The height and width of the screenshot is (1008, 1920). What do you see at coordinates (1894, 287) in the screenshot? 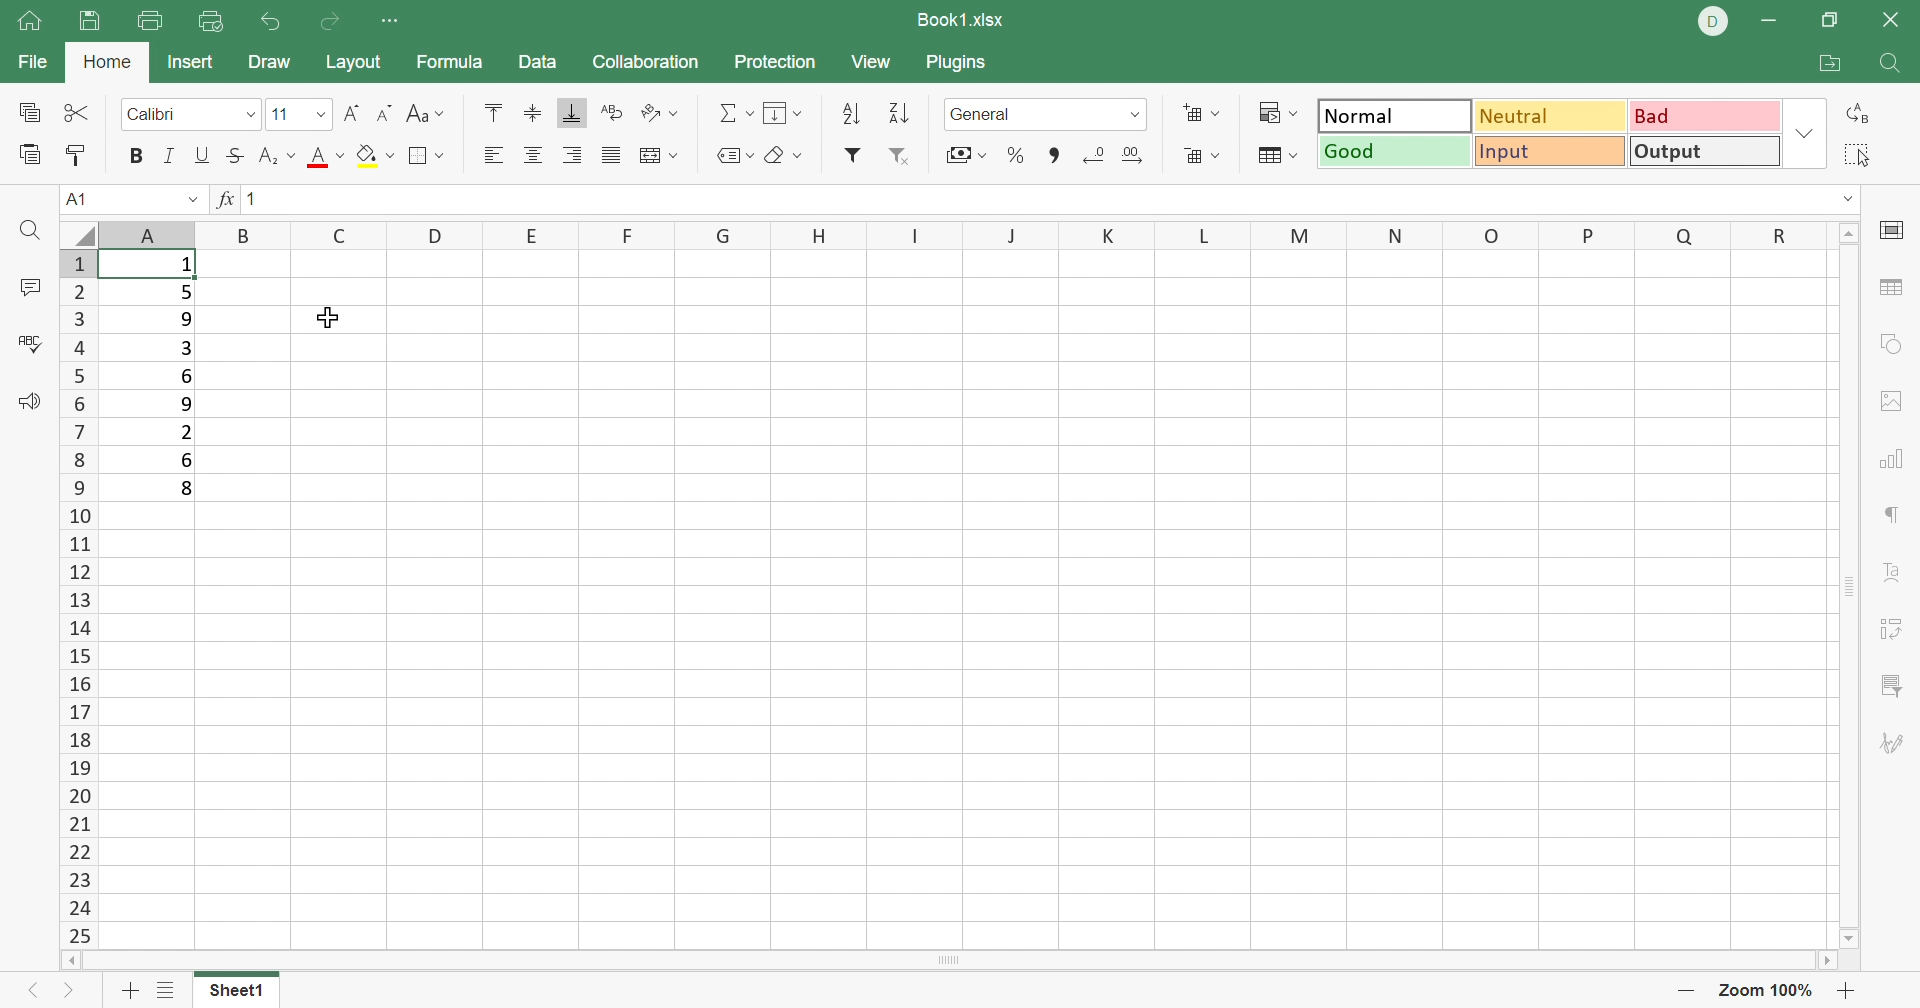
I see `Table settings` at bounding box center [1894, 287].